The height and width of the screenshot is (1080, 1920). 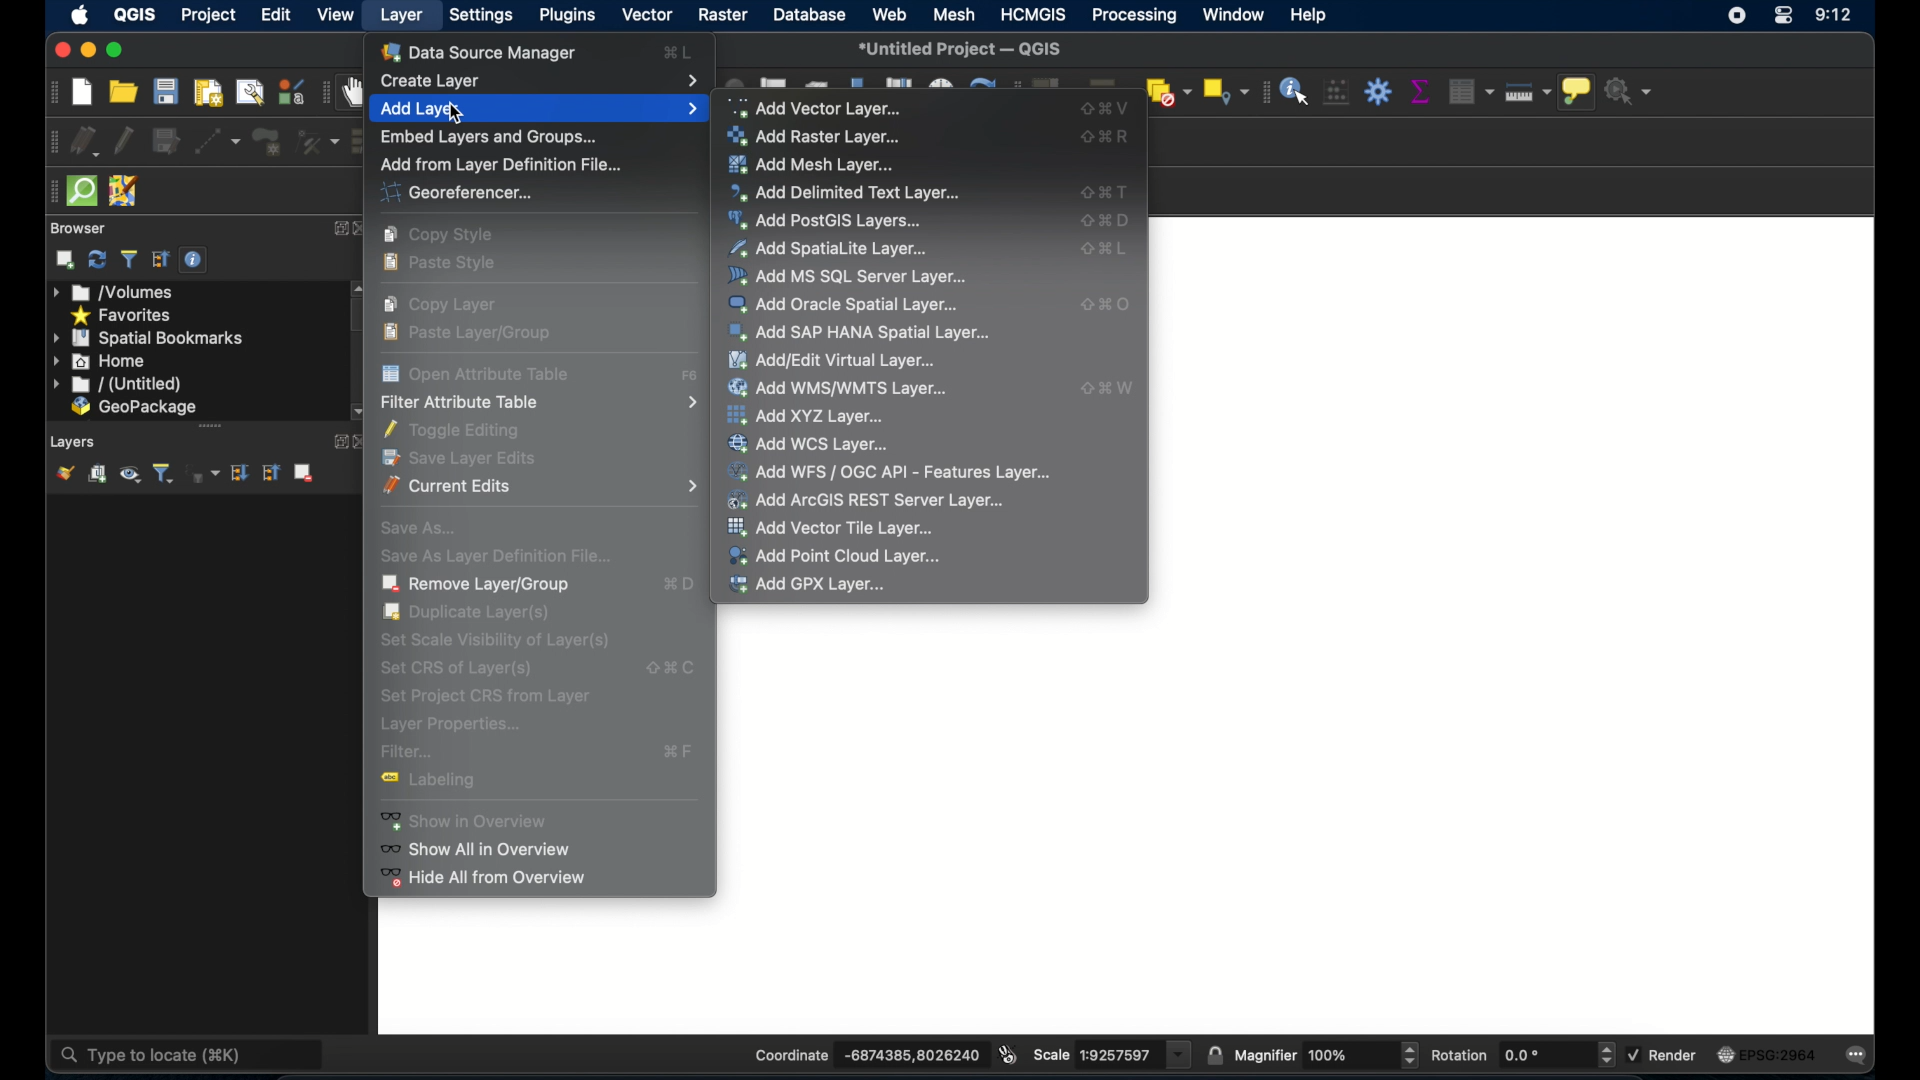 What do you see at coordinates (88, 51) in the screenshot?
I see `minimize` at bounding box center [88, 51].